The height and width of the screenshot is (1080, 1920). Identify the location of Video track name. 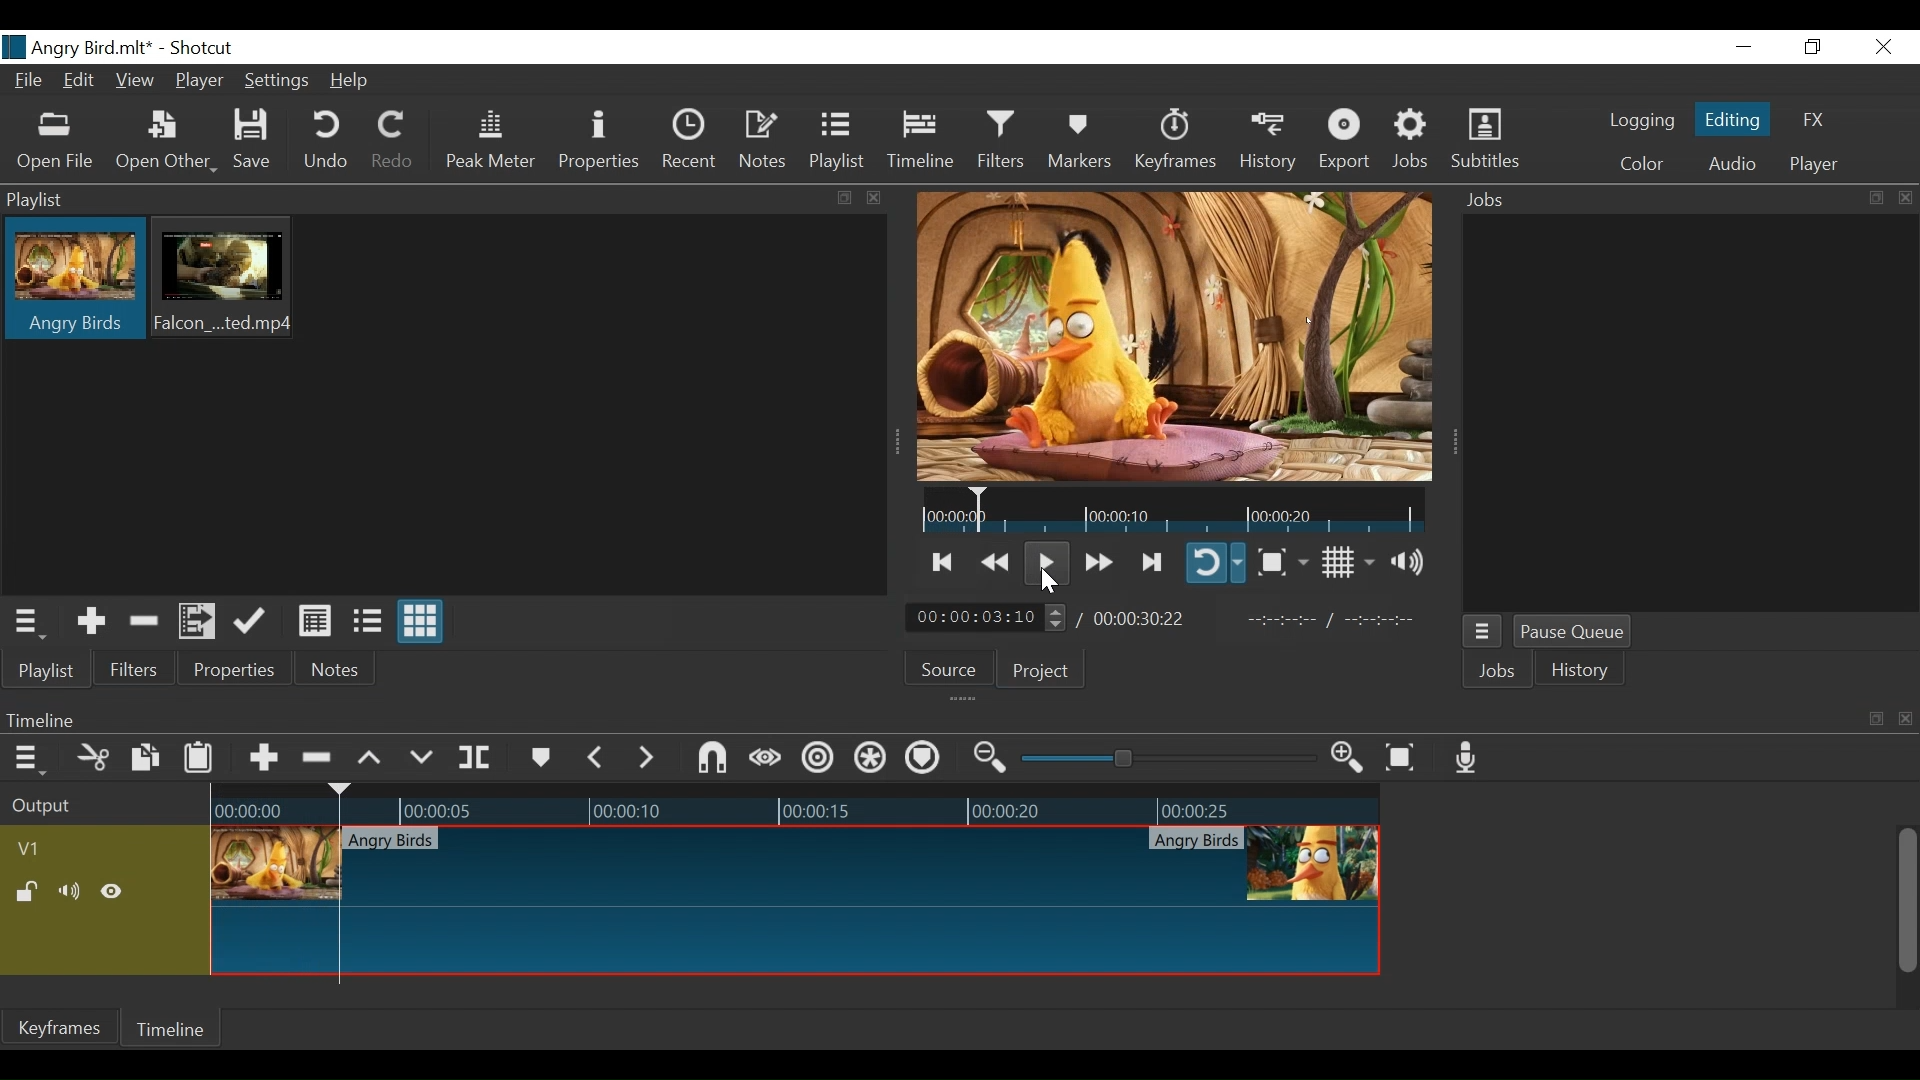
(43, 849).